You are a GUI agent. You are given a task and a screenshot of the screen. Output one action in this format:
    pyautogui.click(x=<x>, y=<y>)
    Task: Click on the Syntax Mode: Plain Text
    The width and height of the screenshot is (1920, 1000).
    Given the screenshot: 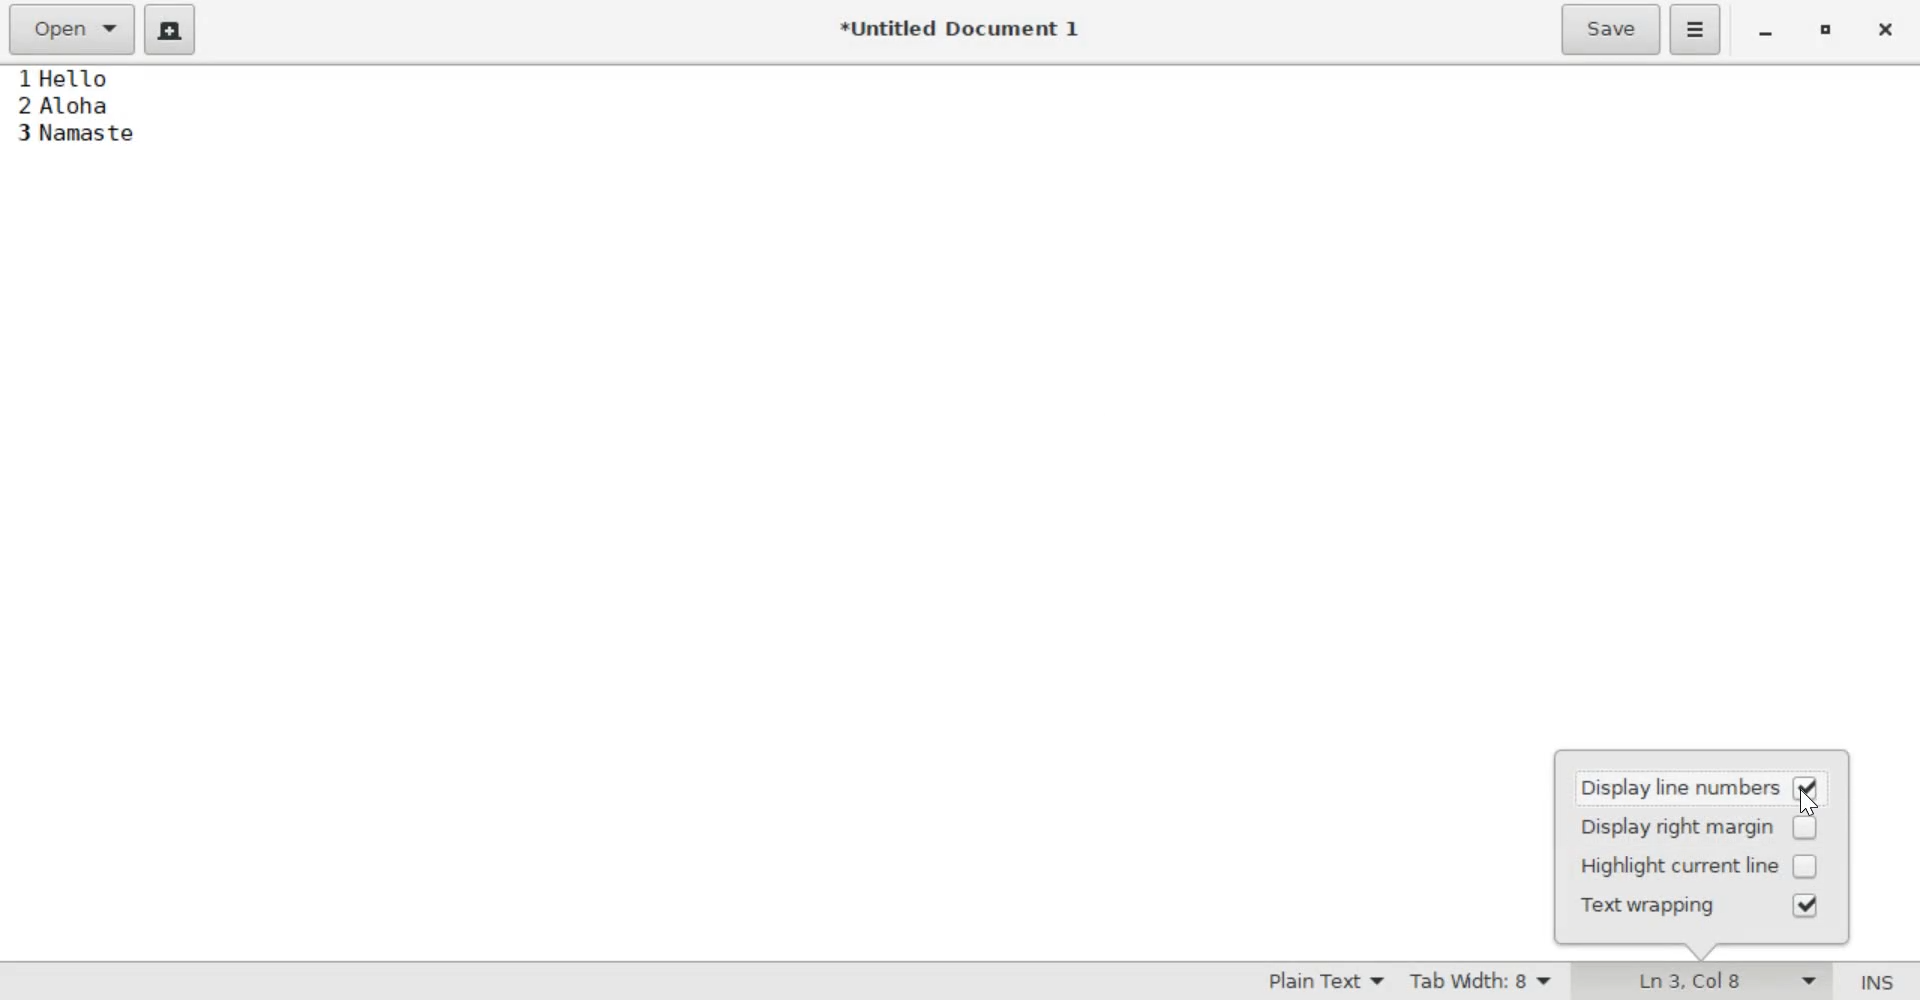 What is the action you would take?
    pyautogui.click(x=1322, y=980)
    